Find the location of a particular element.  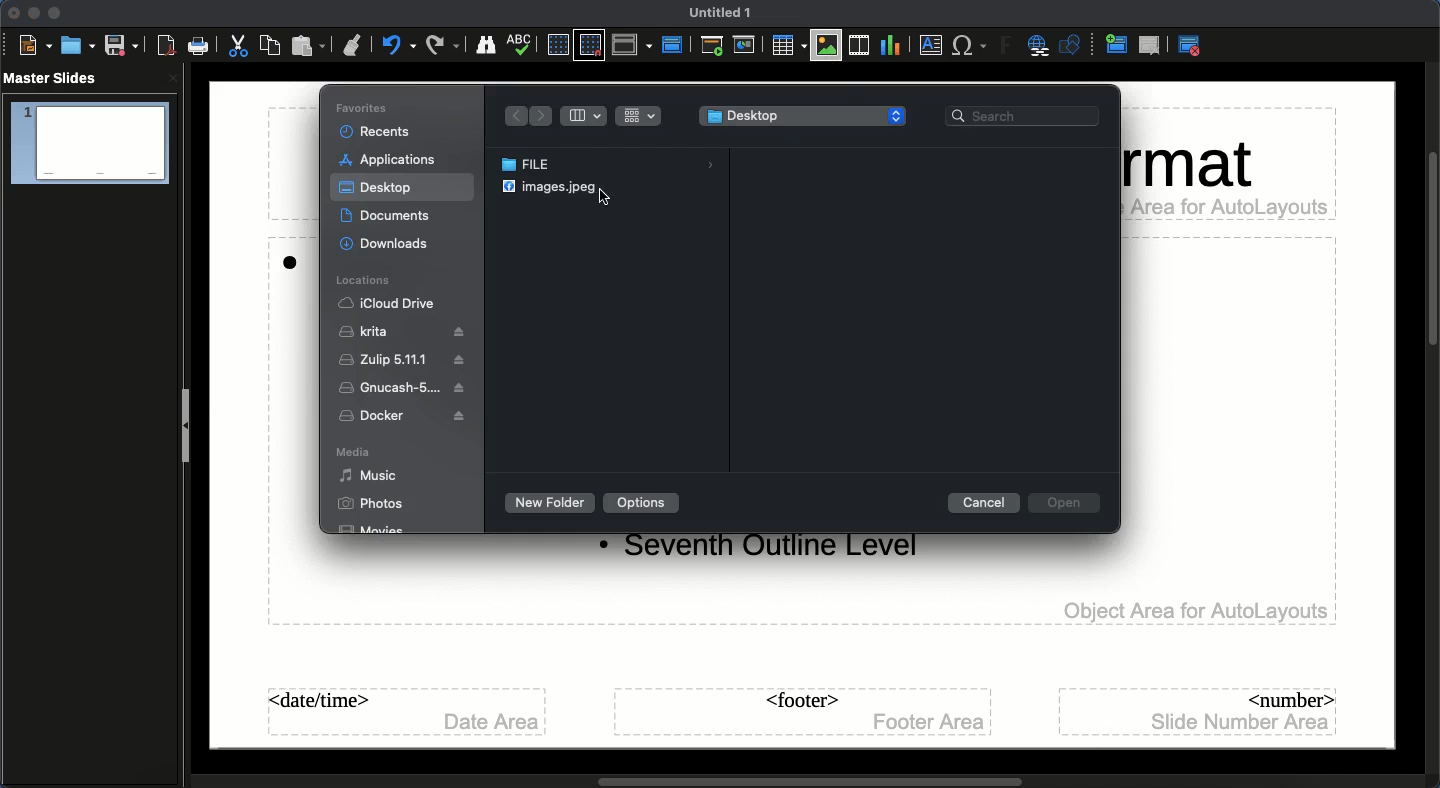

Column is located at coordinates (586, 116).